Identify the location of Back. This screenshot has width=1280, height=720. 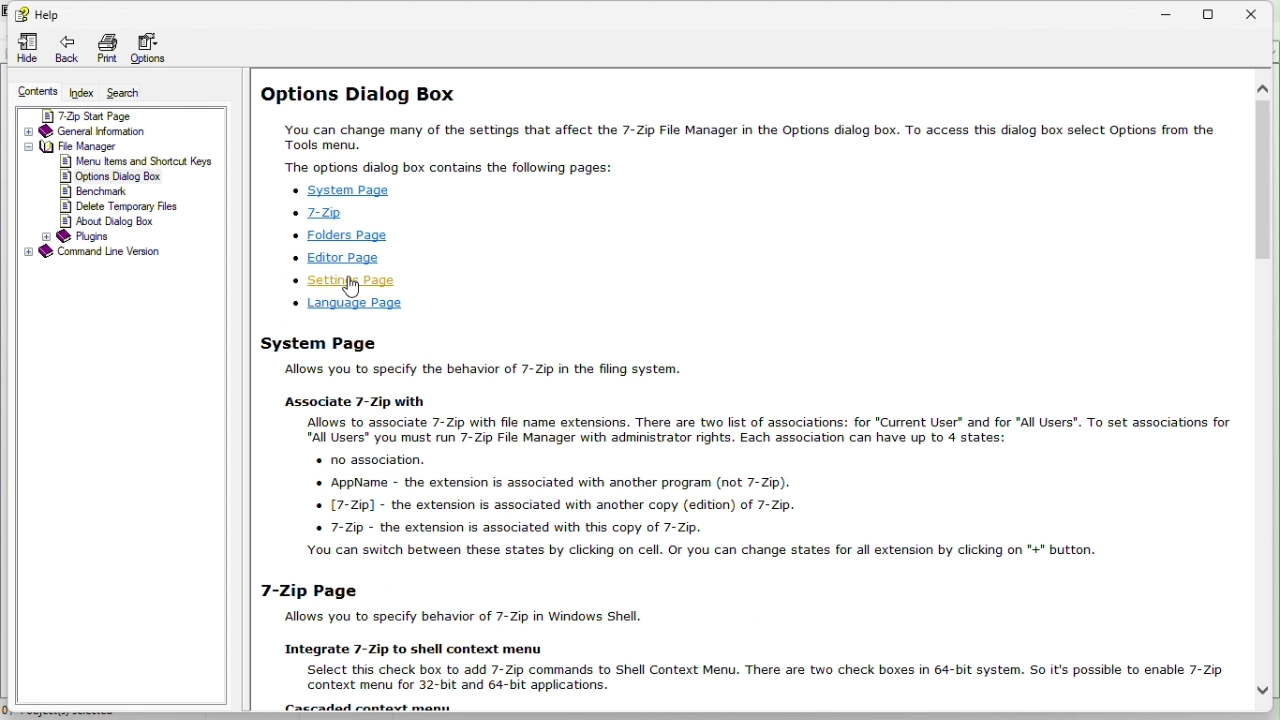
(68, 50).